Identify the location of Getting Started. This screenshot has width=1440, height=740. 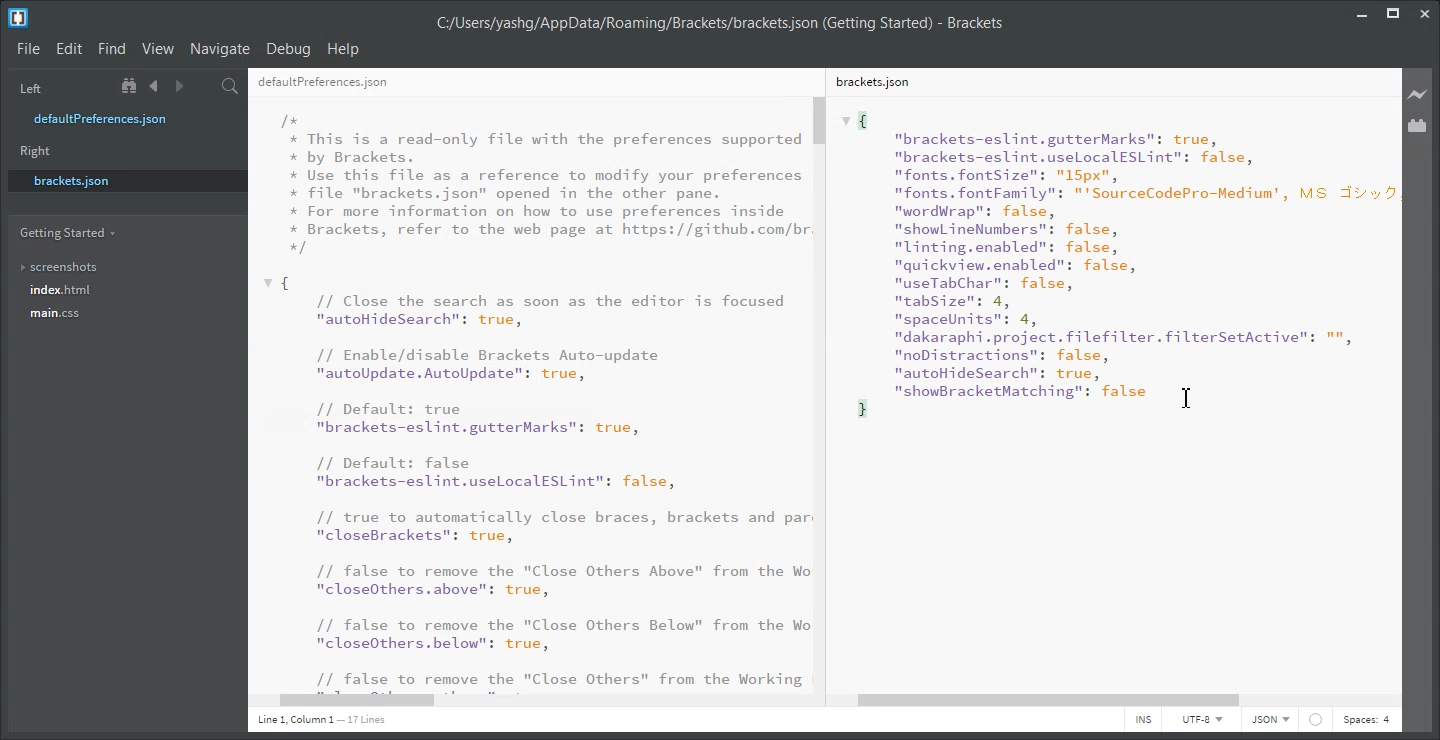
(66, 233).